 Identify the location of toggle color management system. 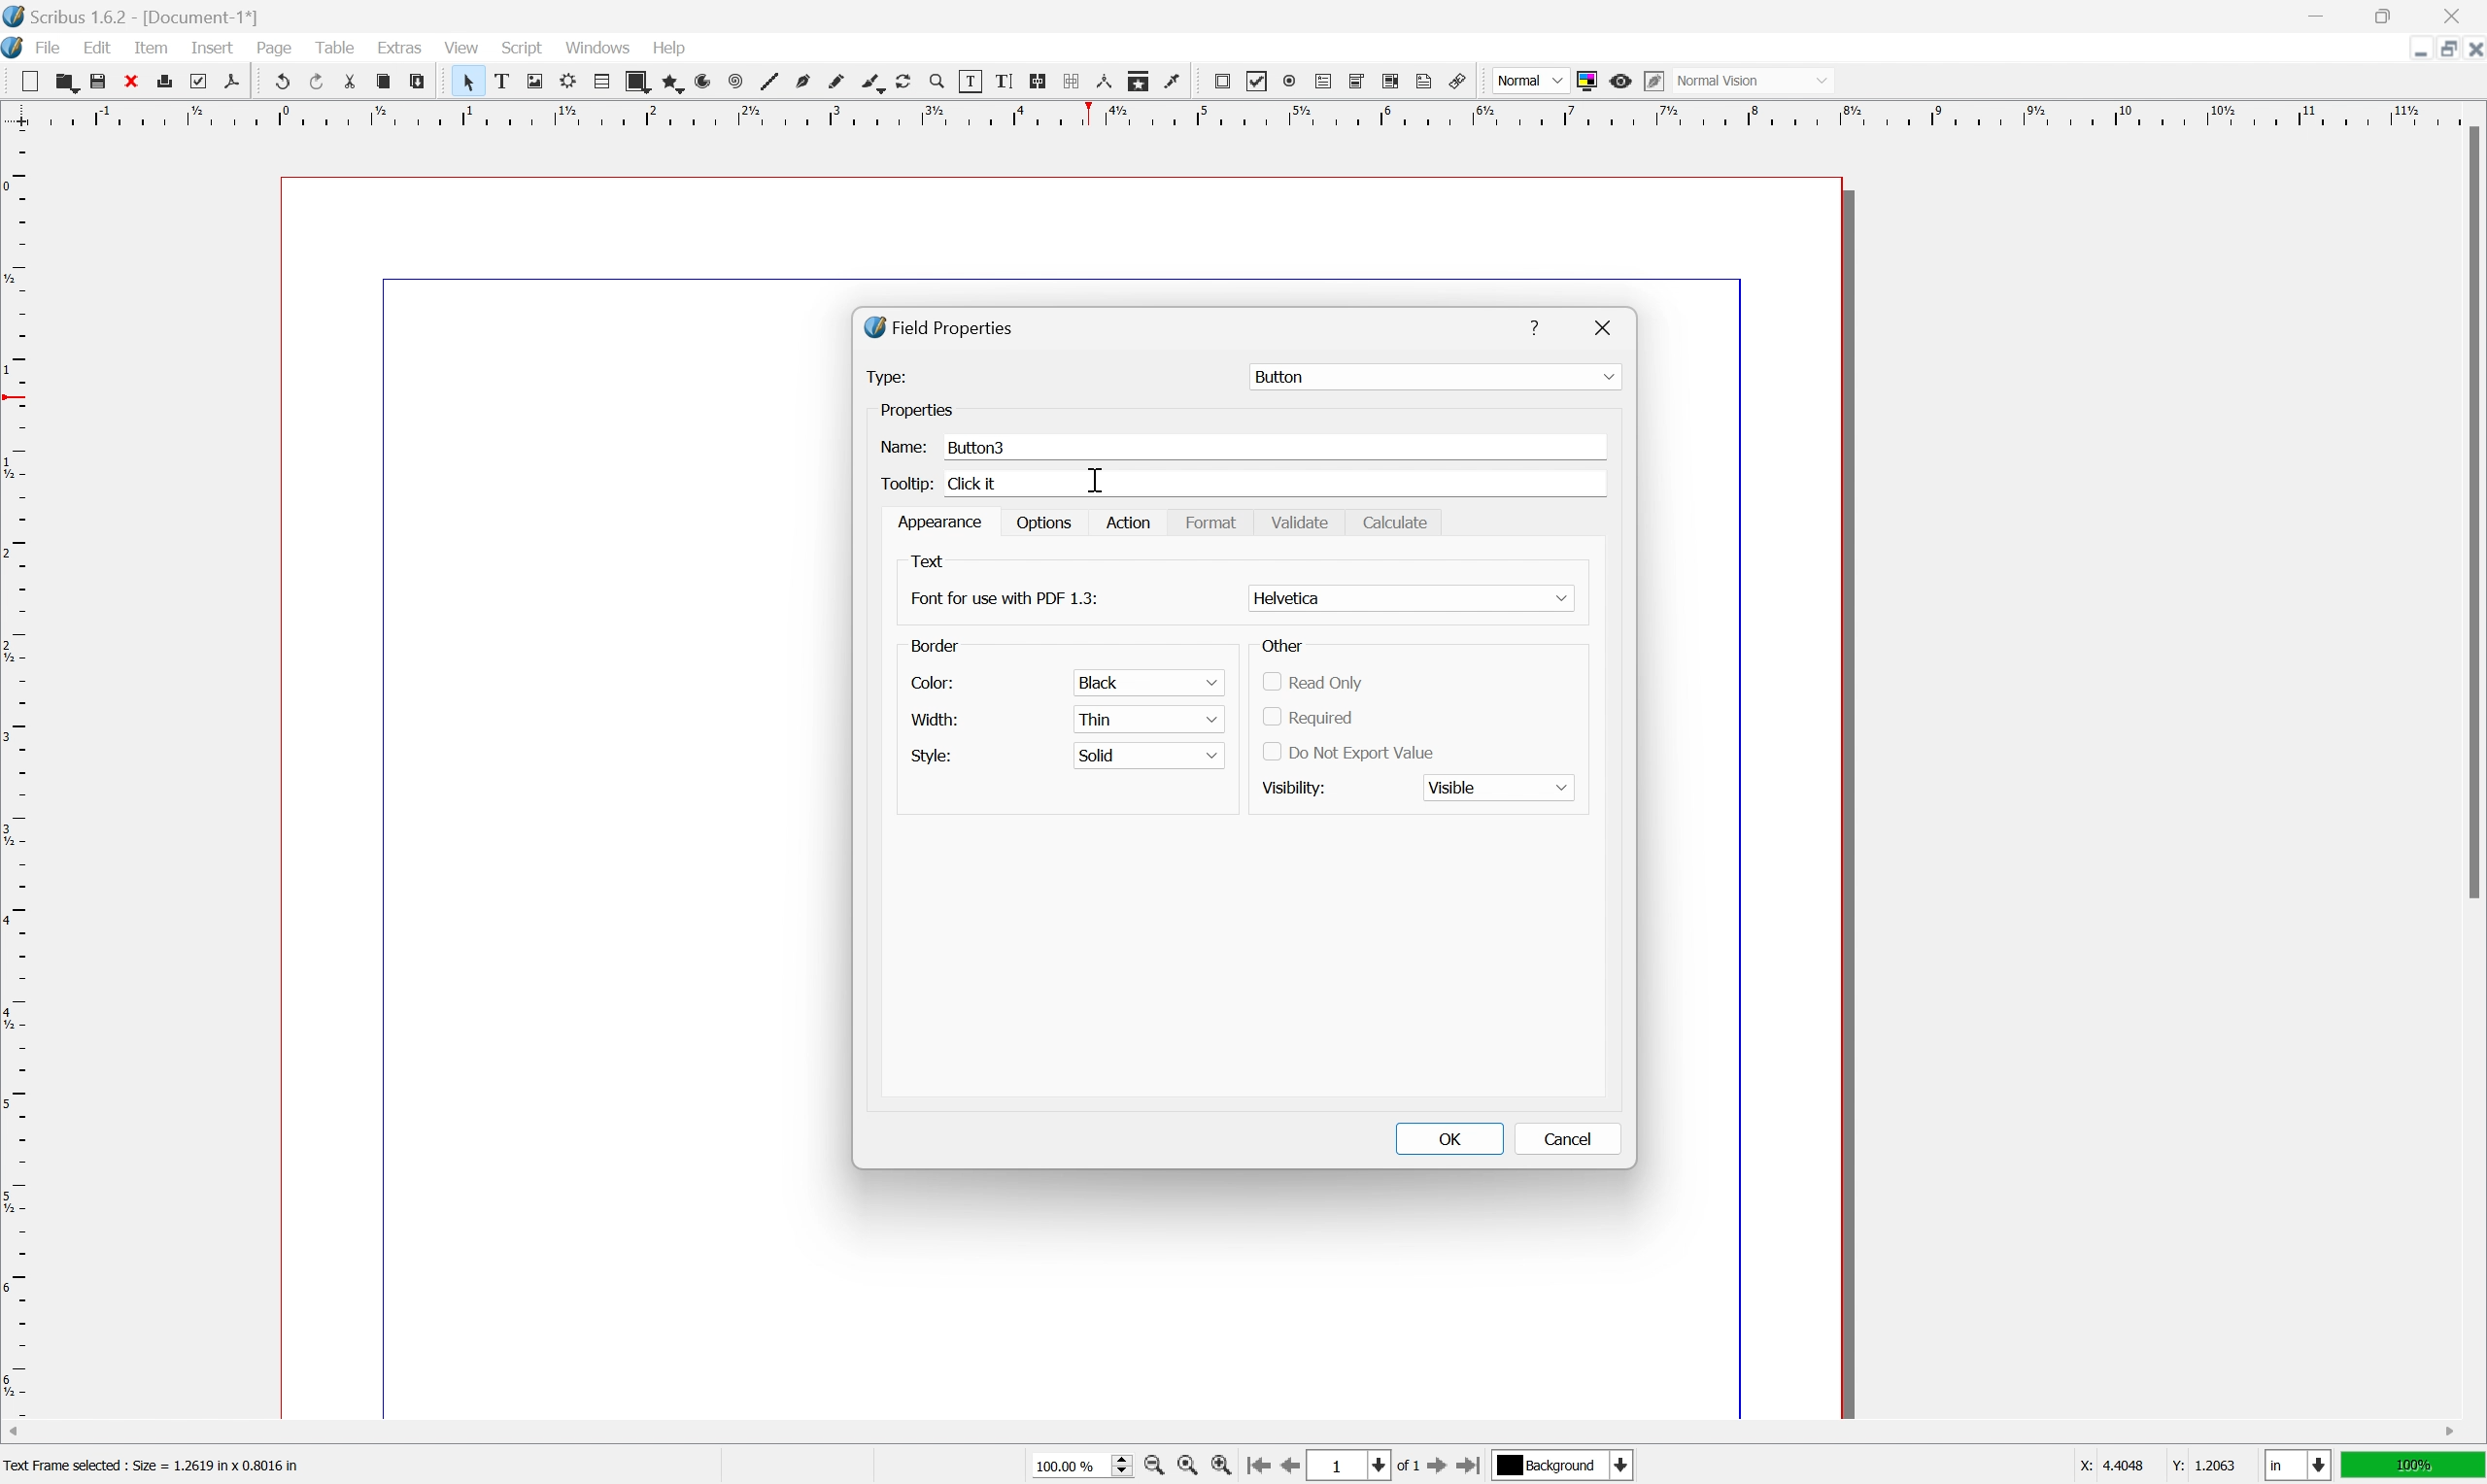
(1587, 80).